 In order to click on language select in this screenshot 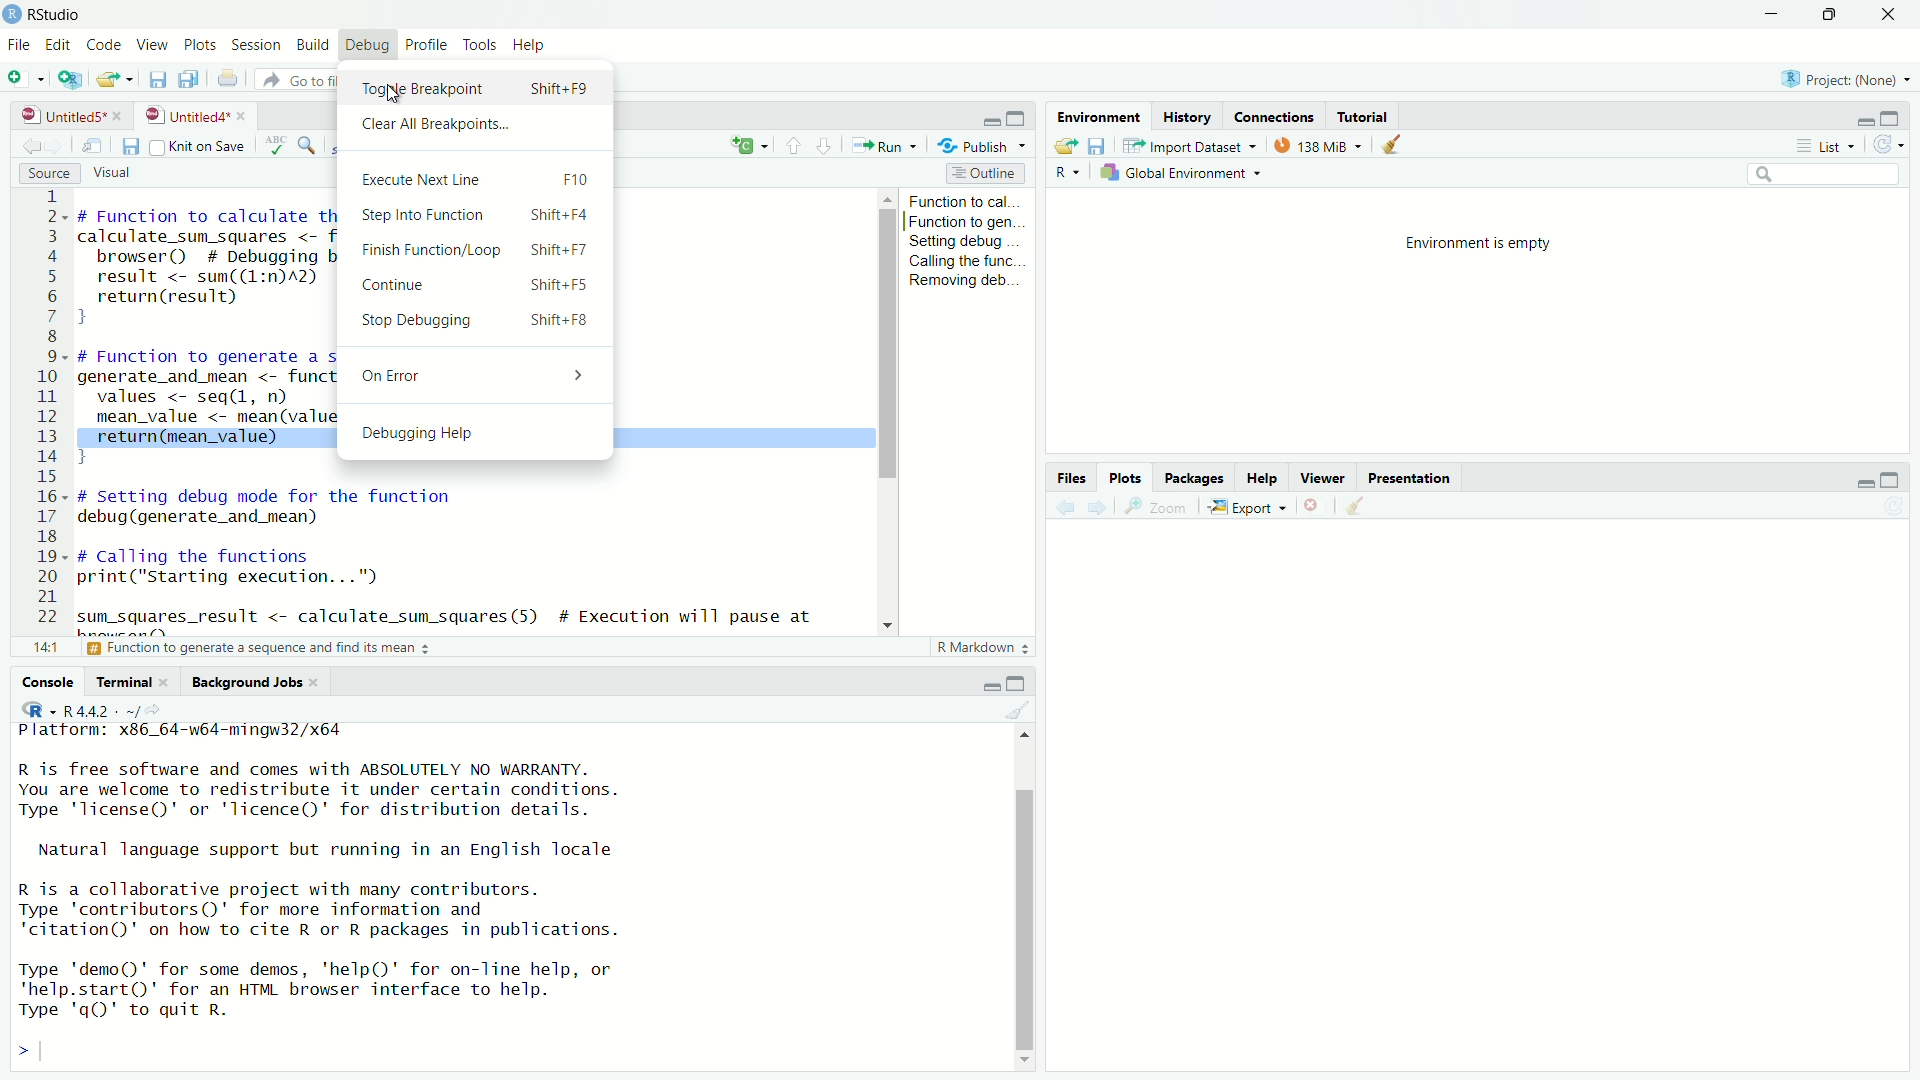, I will do `click(30, 710)`.